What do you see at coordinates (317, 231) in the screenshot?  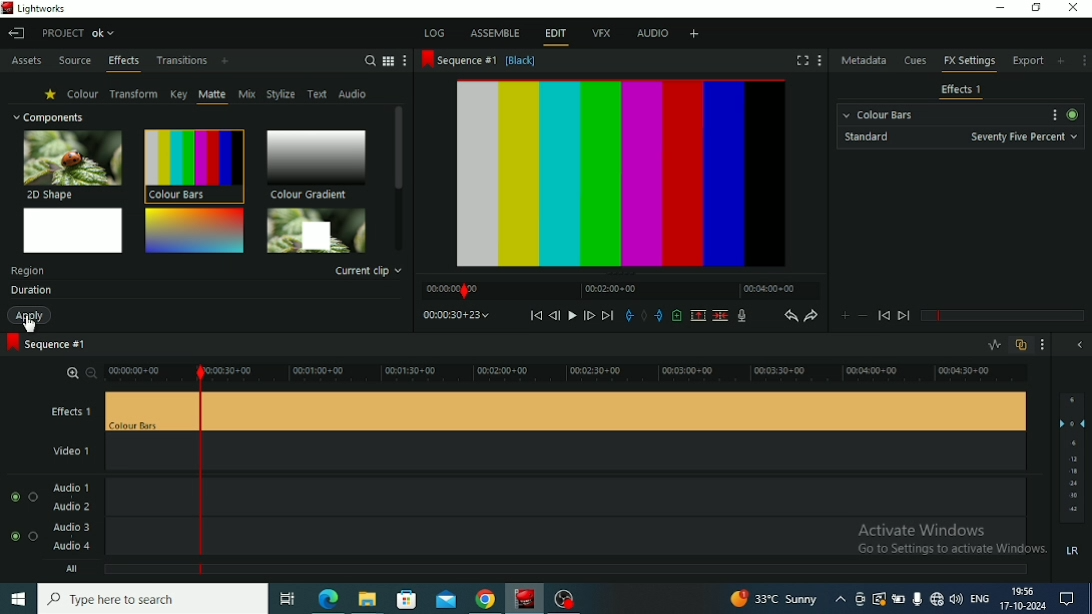 I see `Simple 2D Shape` at bounding box center [317, 231].